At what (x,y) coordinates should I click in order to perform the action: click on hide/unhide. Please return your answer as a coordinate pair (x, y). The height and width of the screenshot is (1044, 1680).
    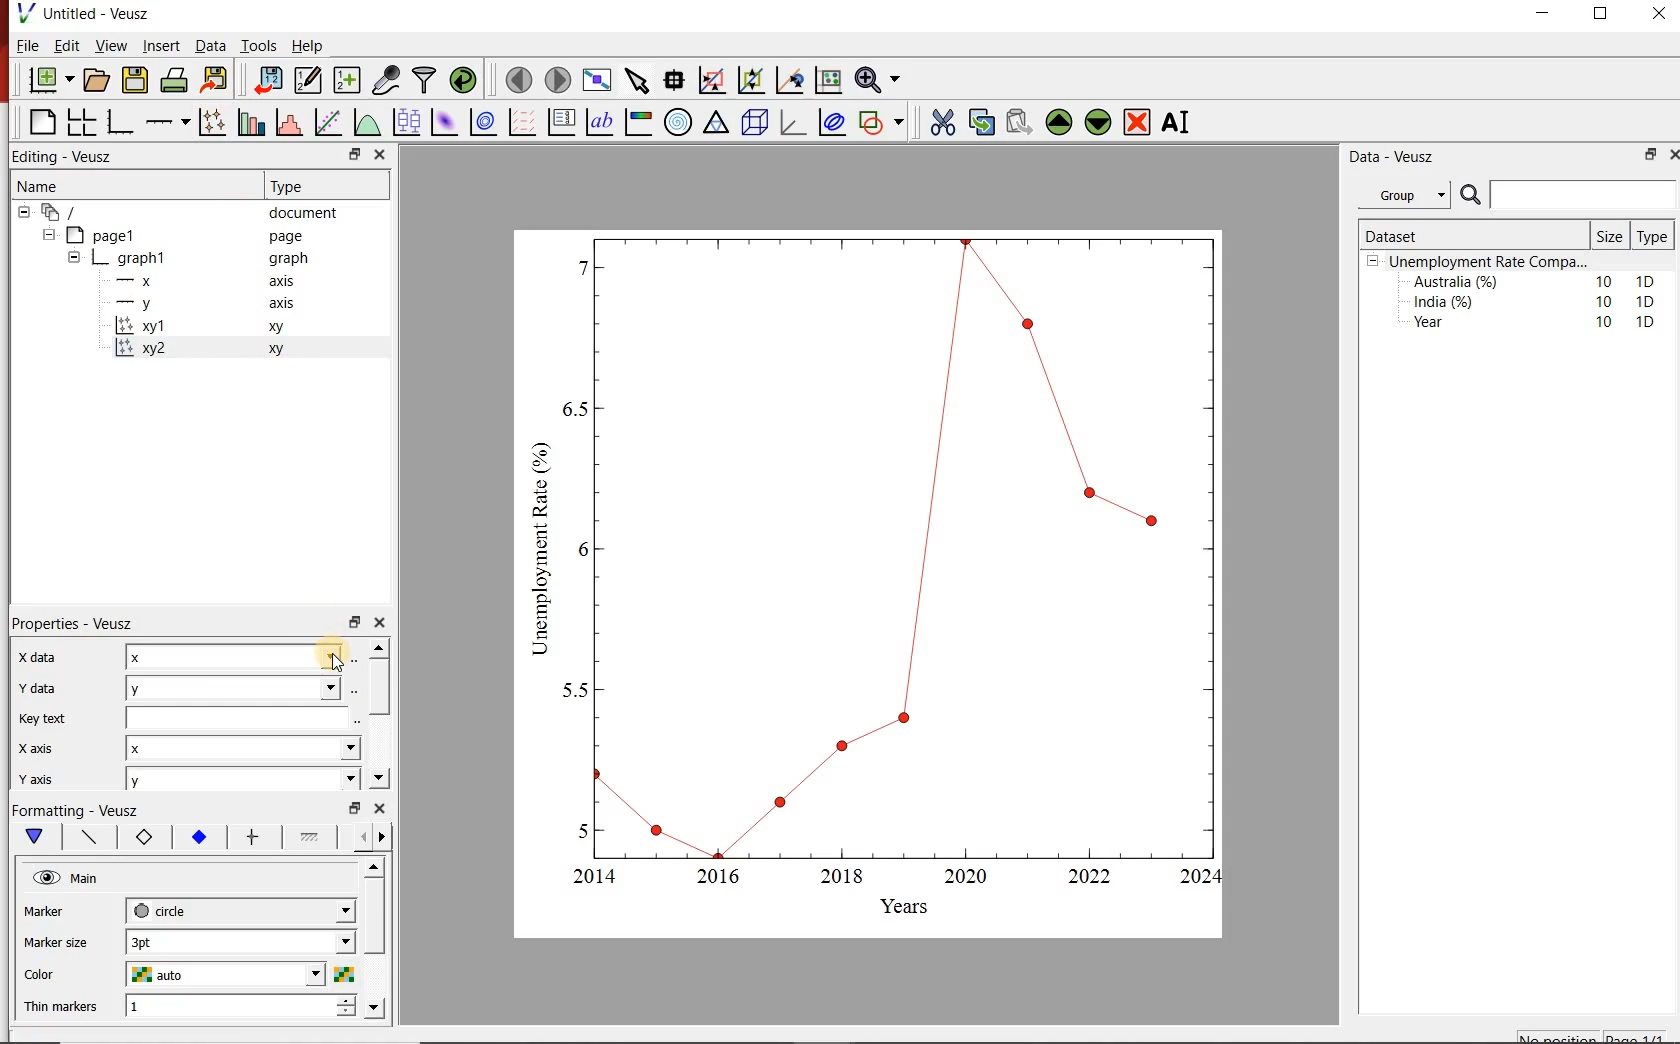
    Looking at the image, I should click on (46, 877).